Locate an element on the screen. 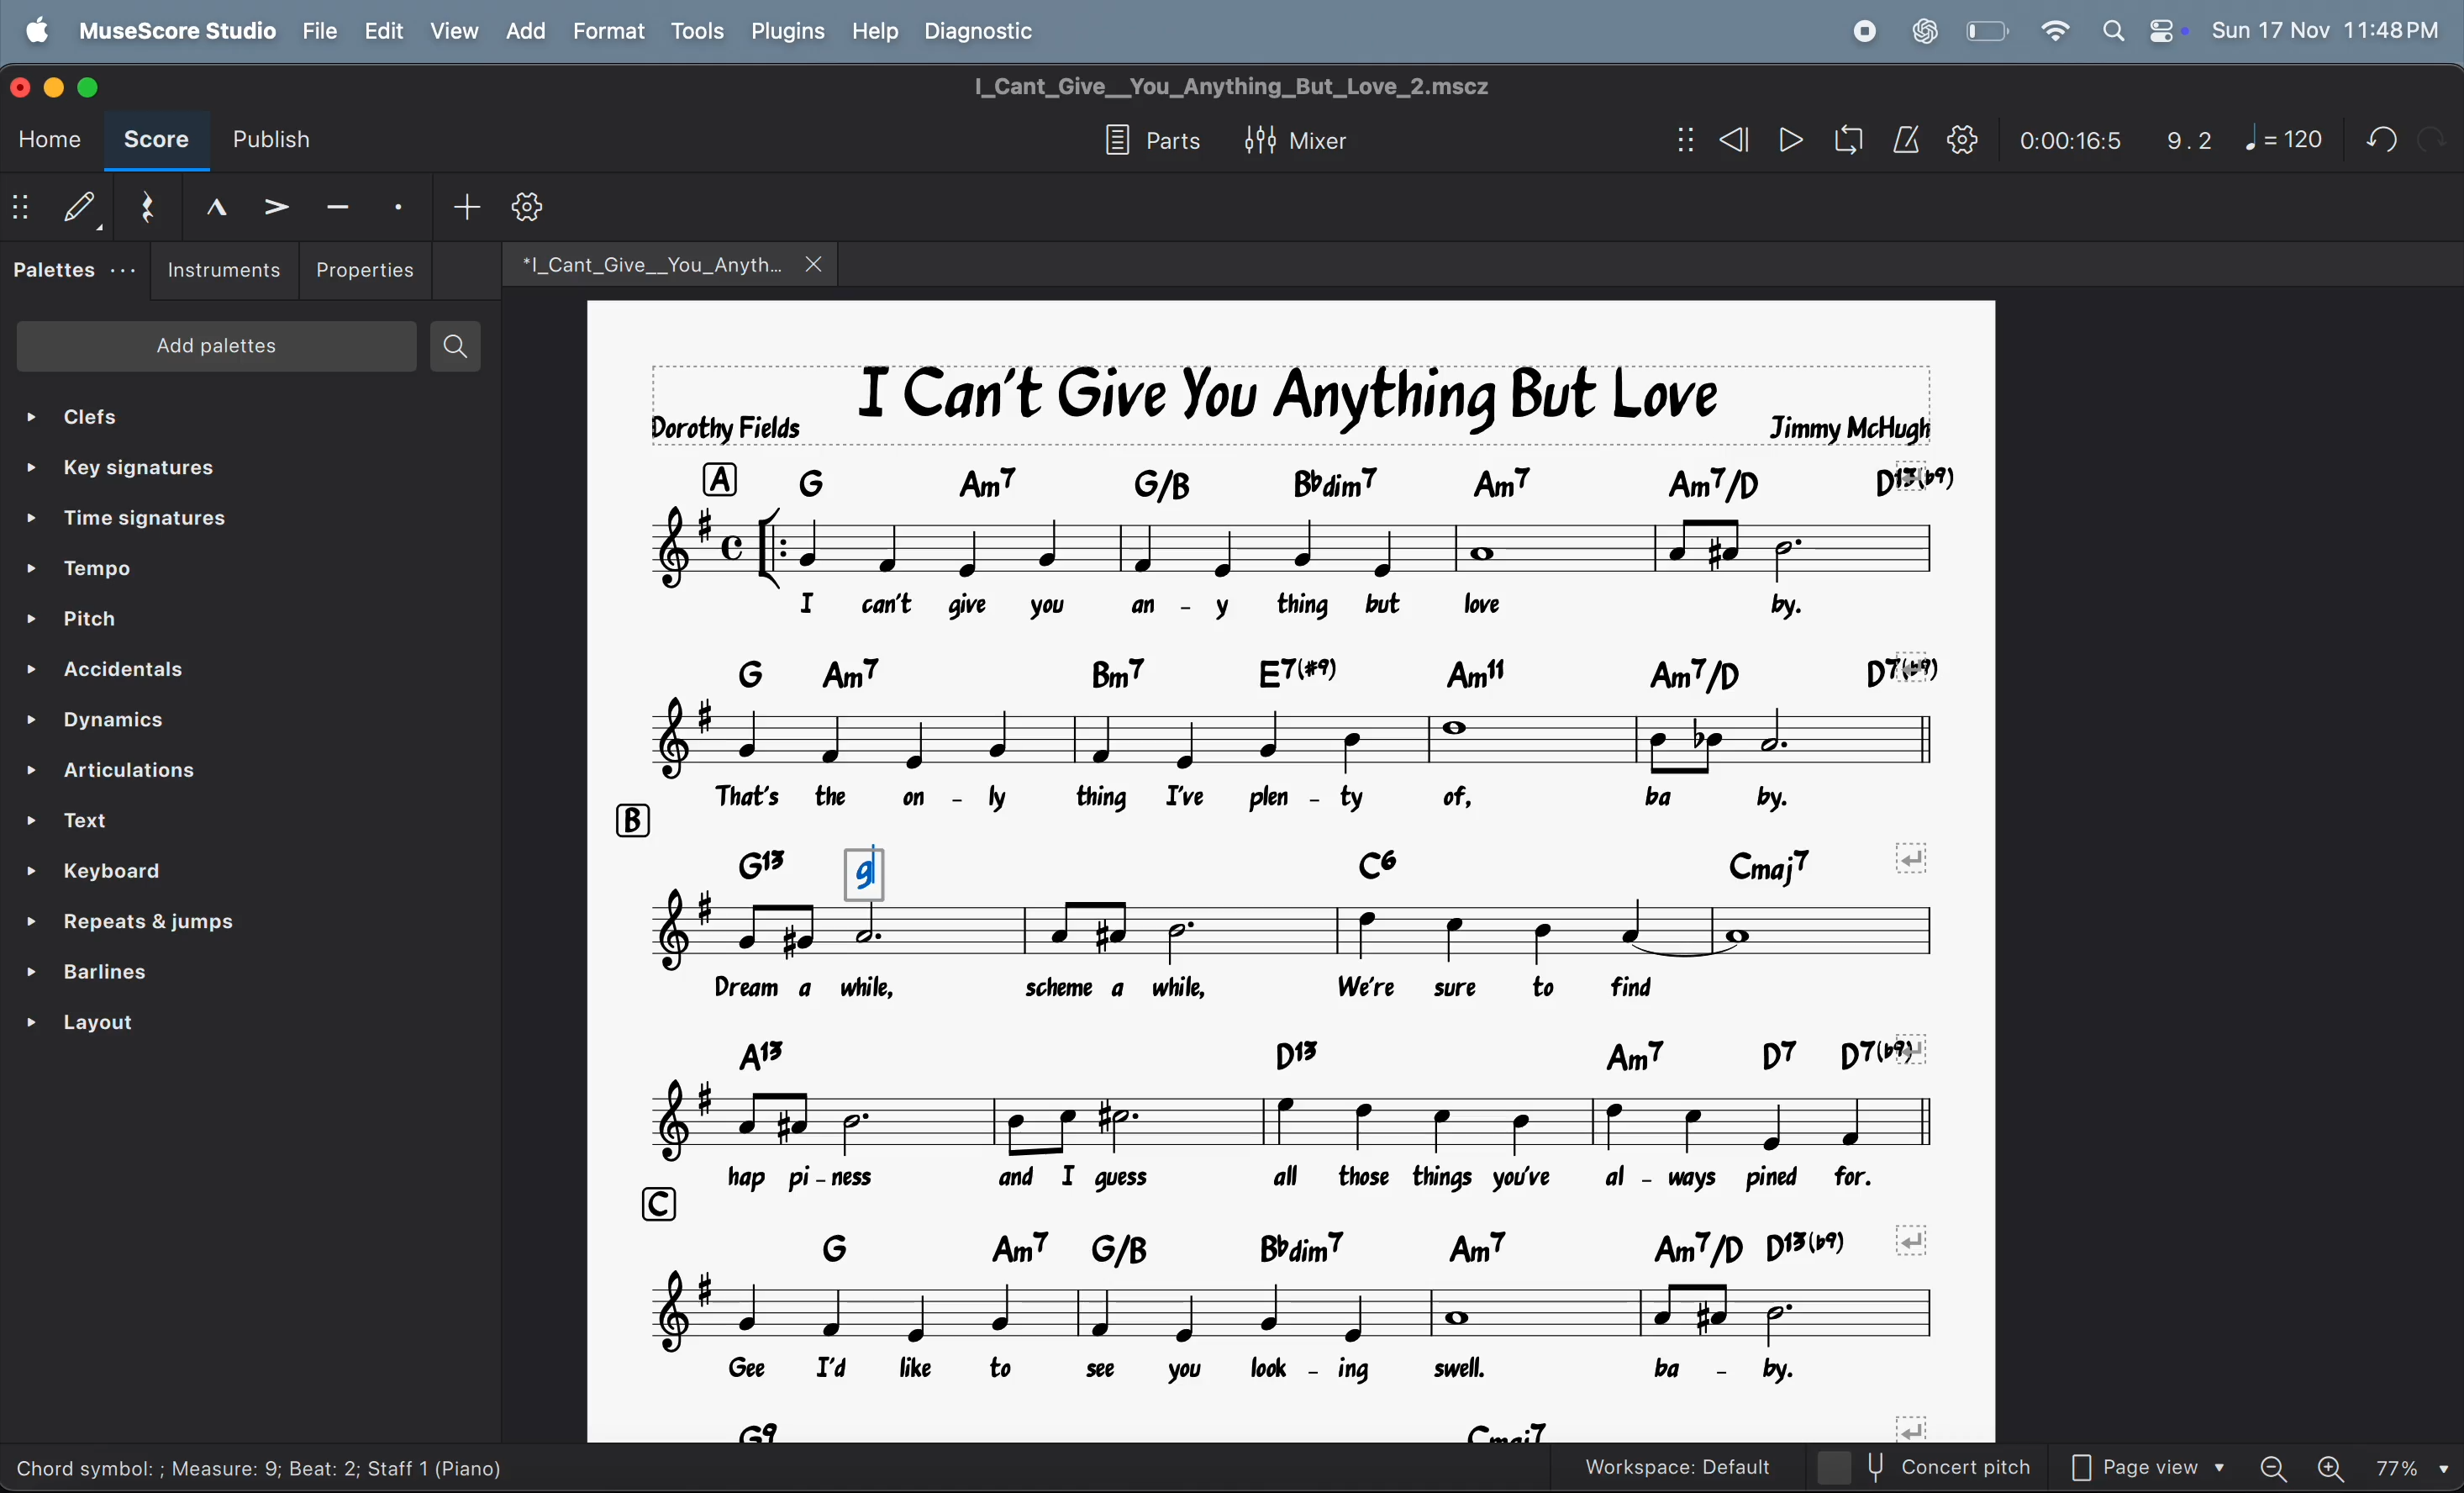  music files is located at coordinates (669, 263).